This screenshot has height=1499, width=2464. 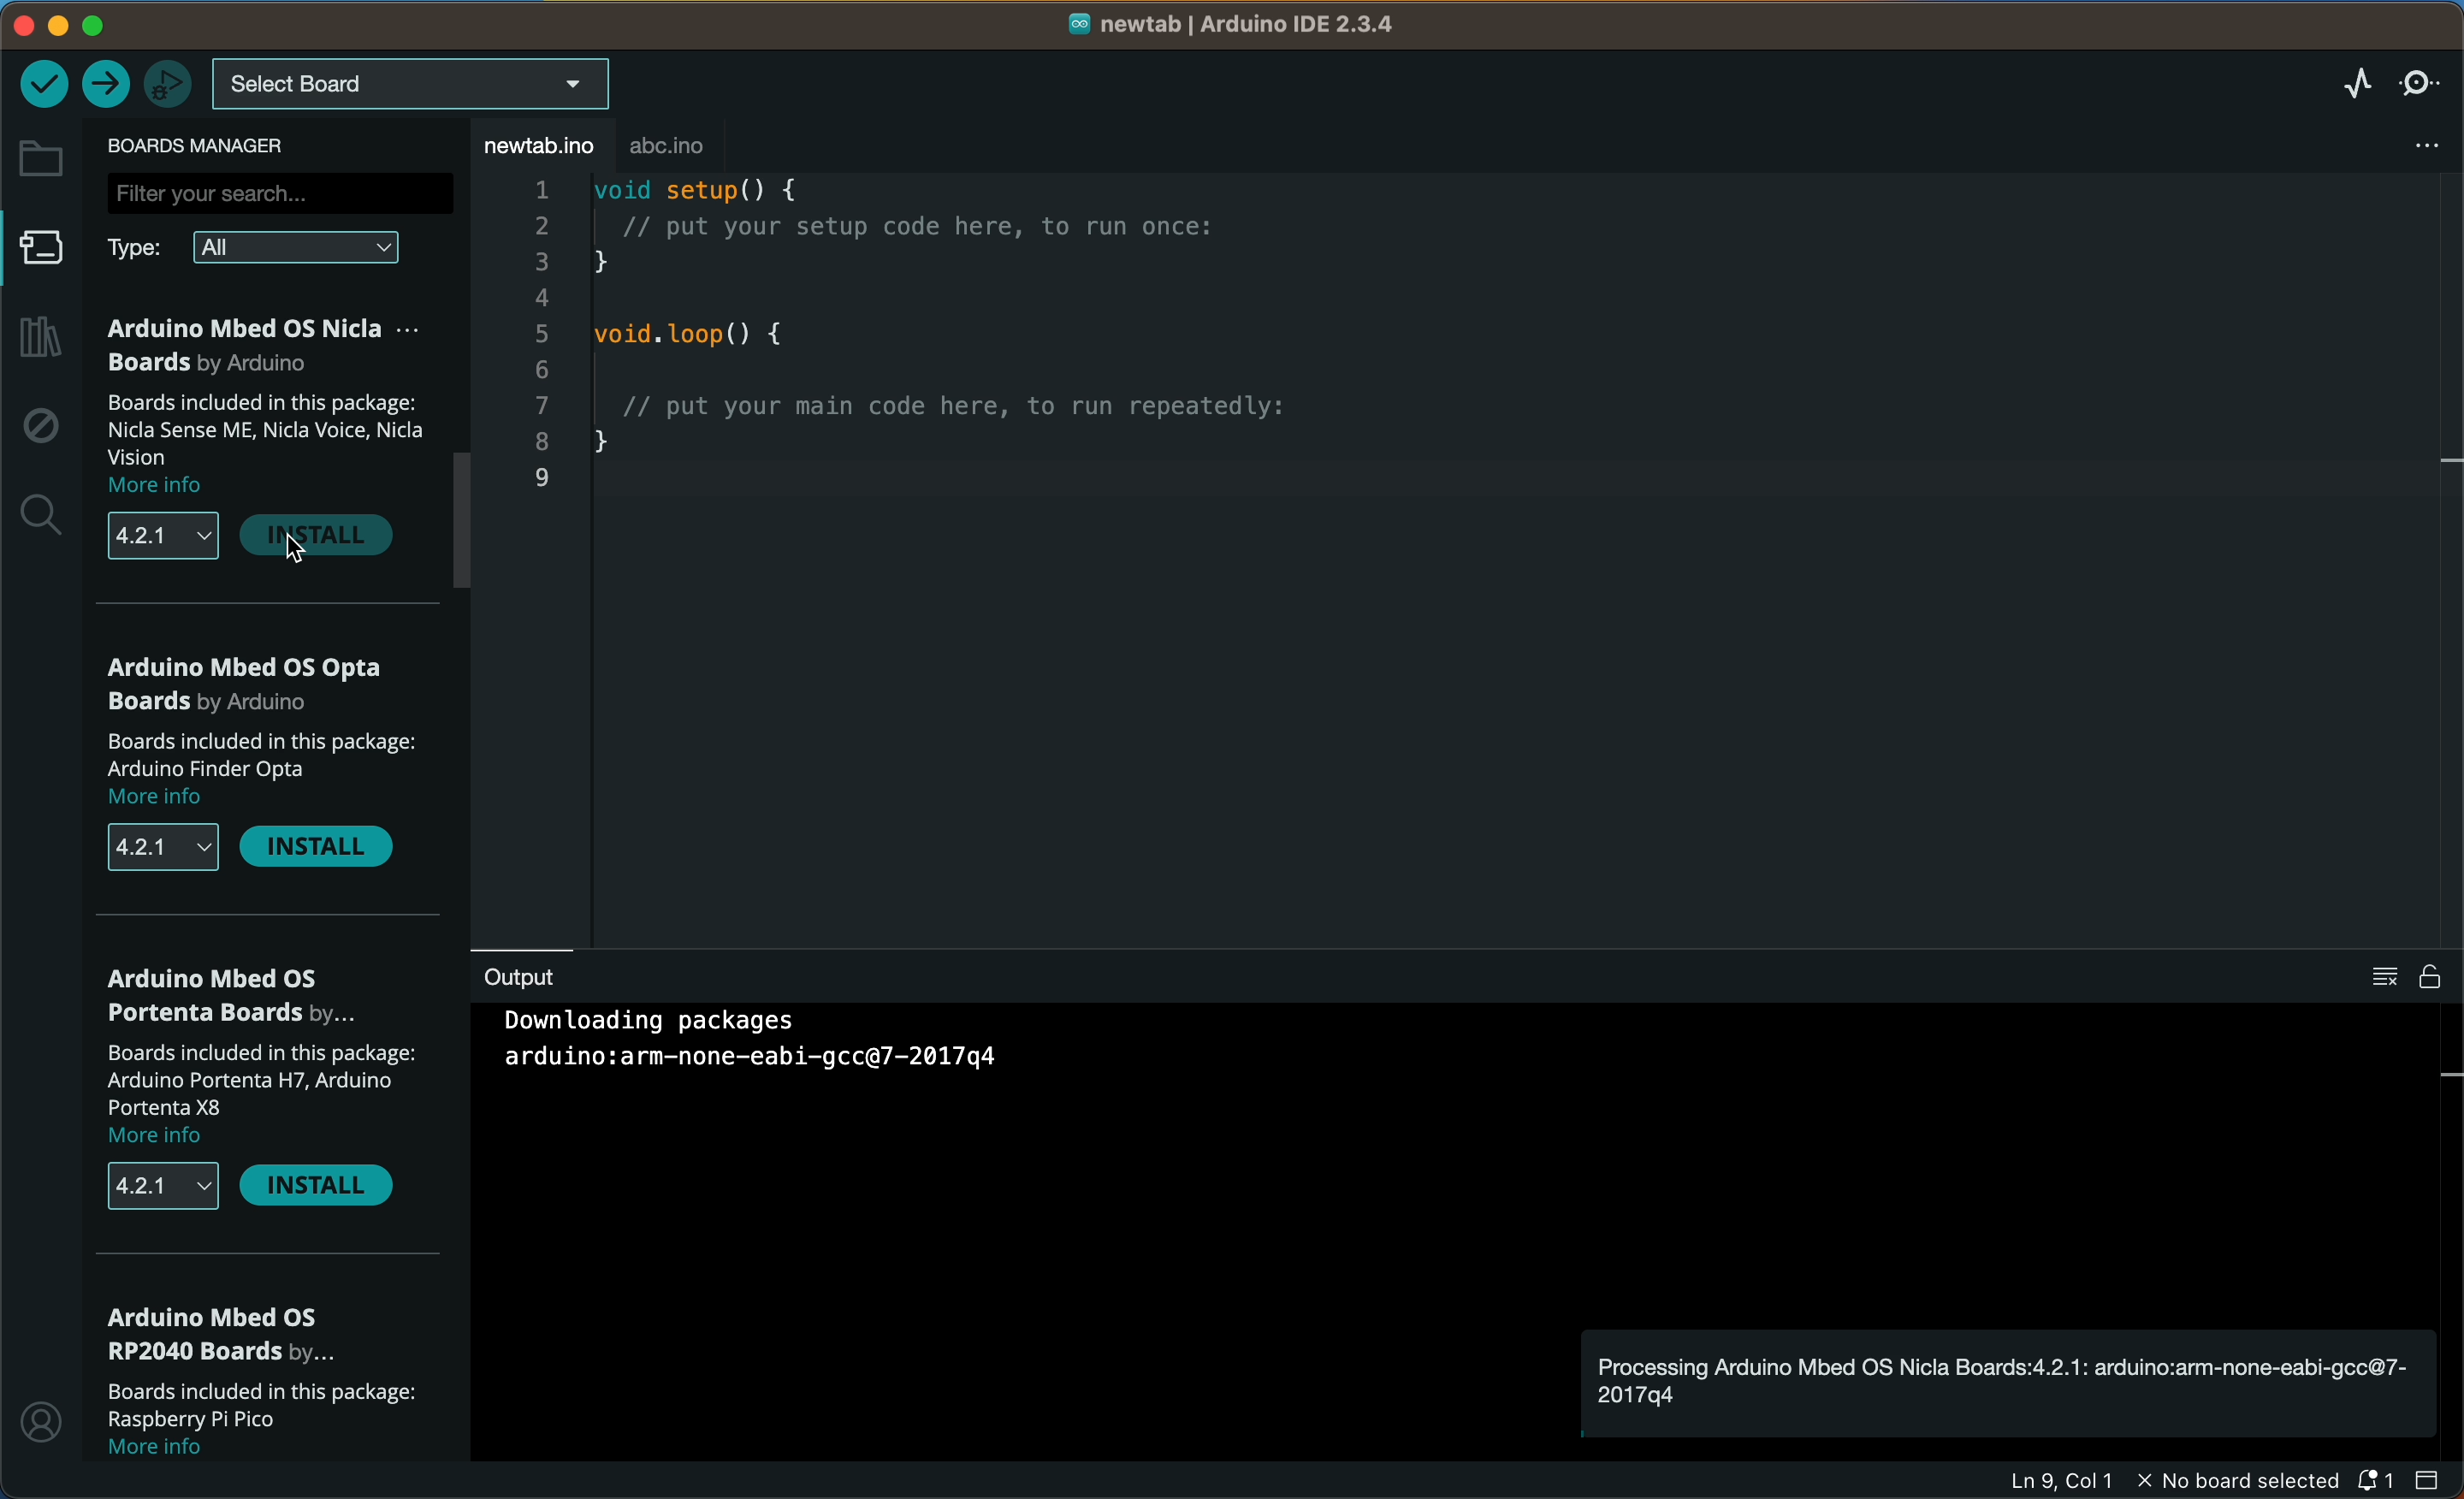 What do you see at coordinates (44, 339) in the screenshot?
I see `library manager` at bounding box center [44, 339].